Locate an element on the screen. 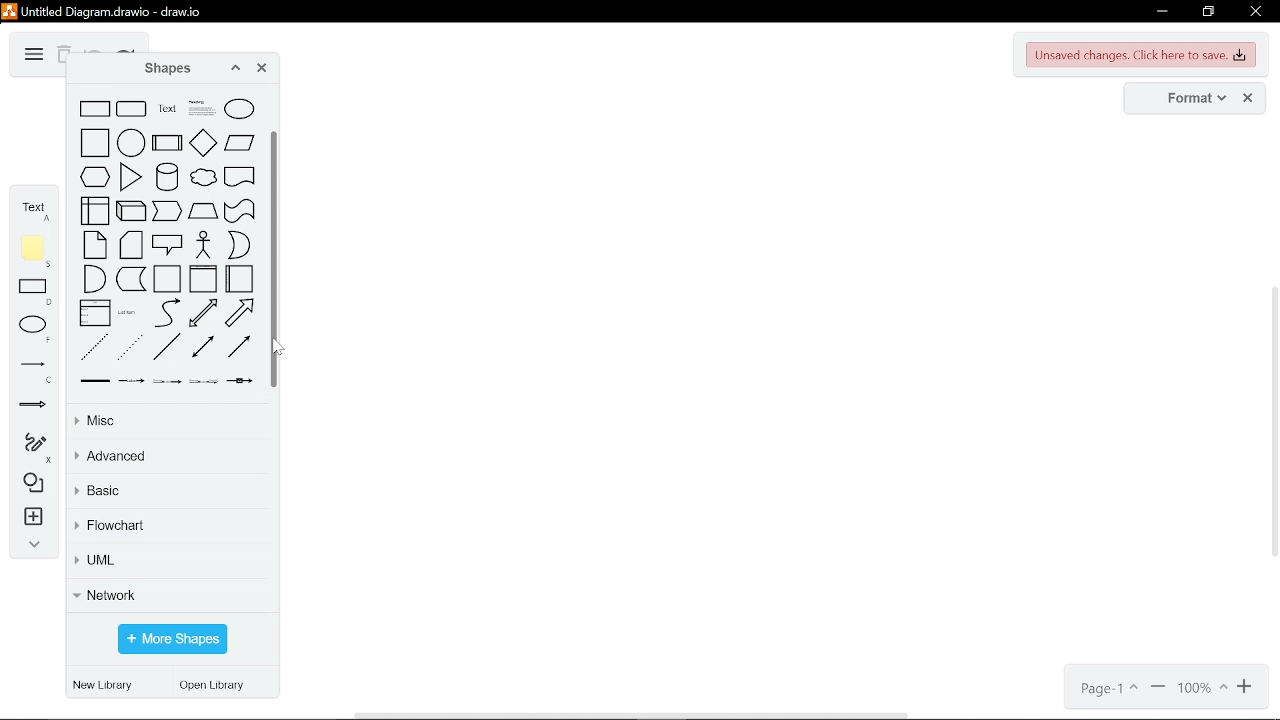 This screenshot has width=1280, height=720. zoom in is located at coordinates (1247, 688).